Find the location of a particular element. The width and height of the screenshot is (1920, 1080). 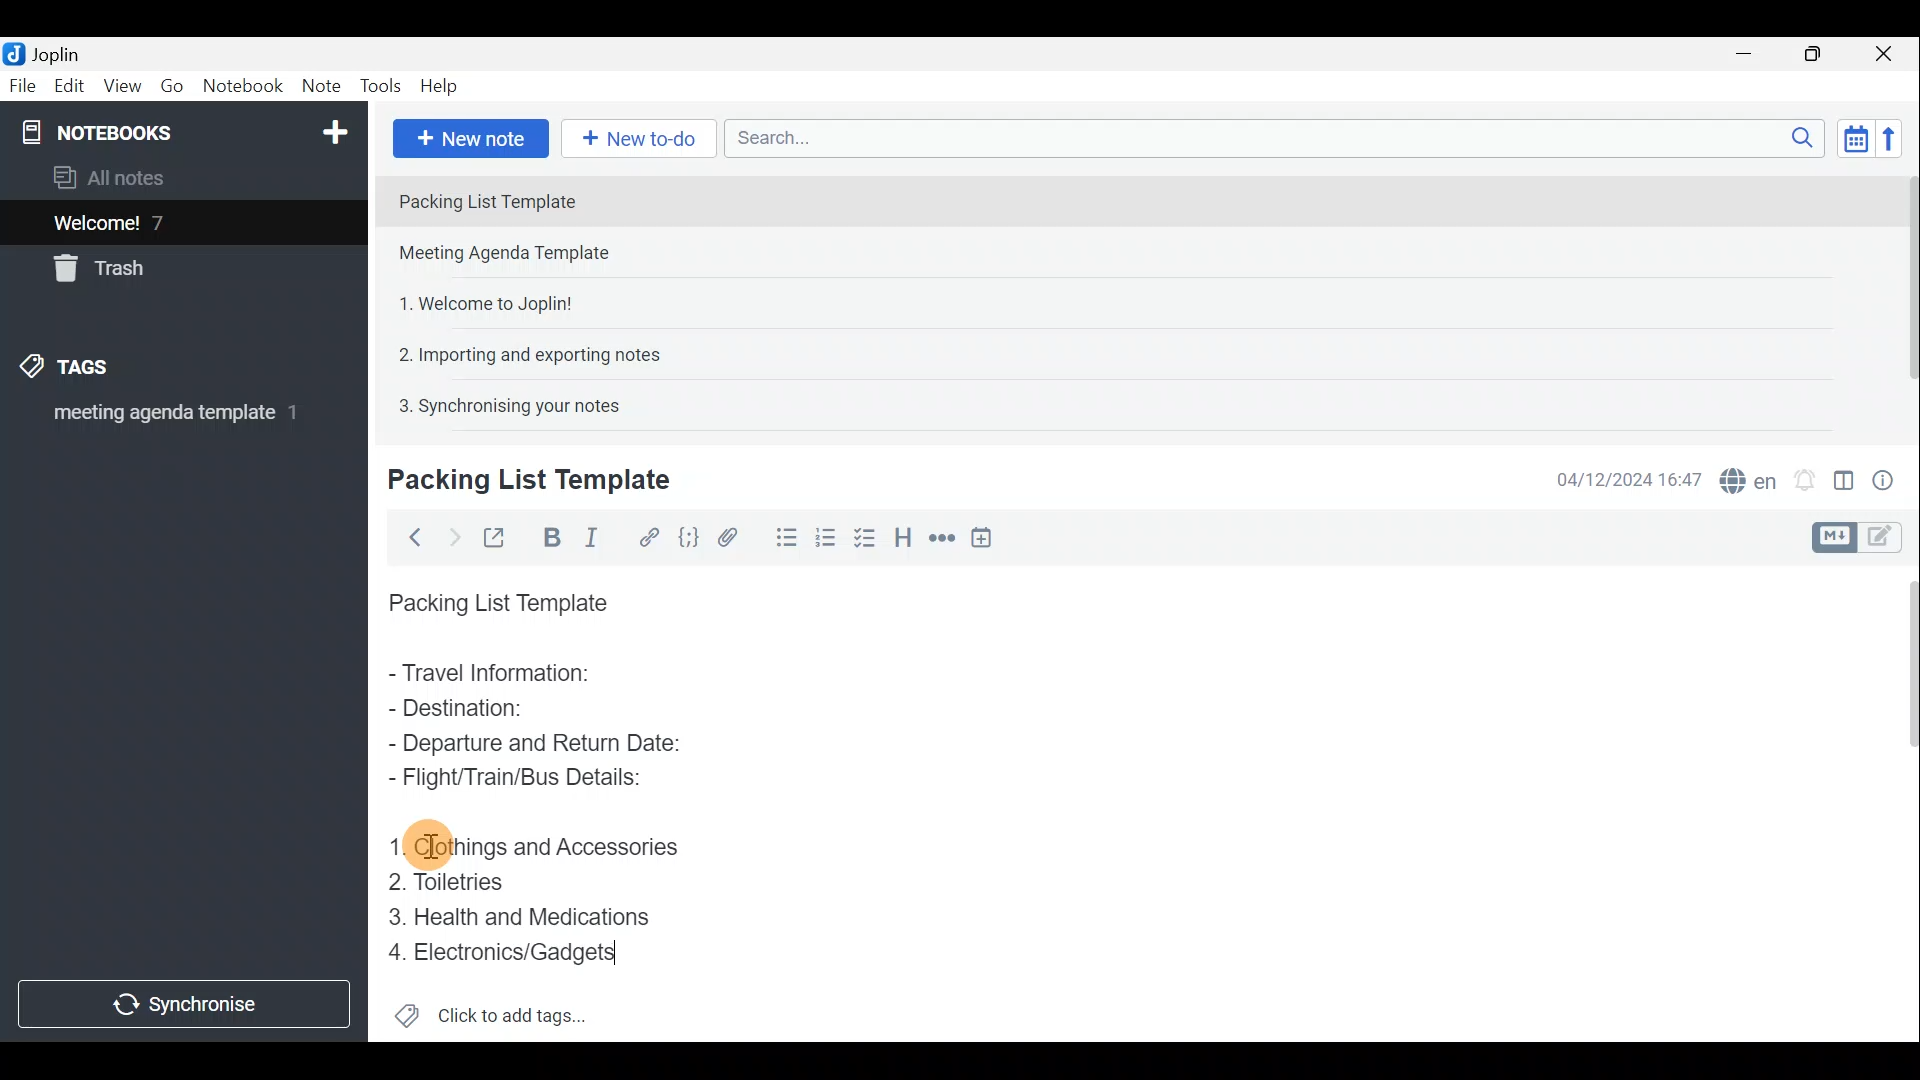

Italic is located at coordinates (599, 537).